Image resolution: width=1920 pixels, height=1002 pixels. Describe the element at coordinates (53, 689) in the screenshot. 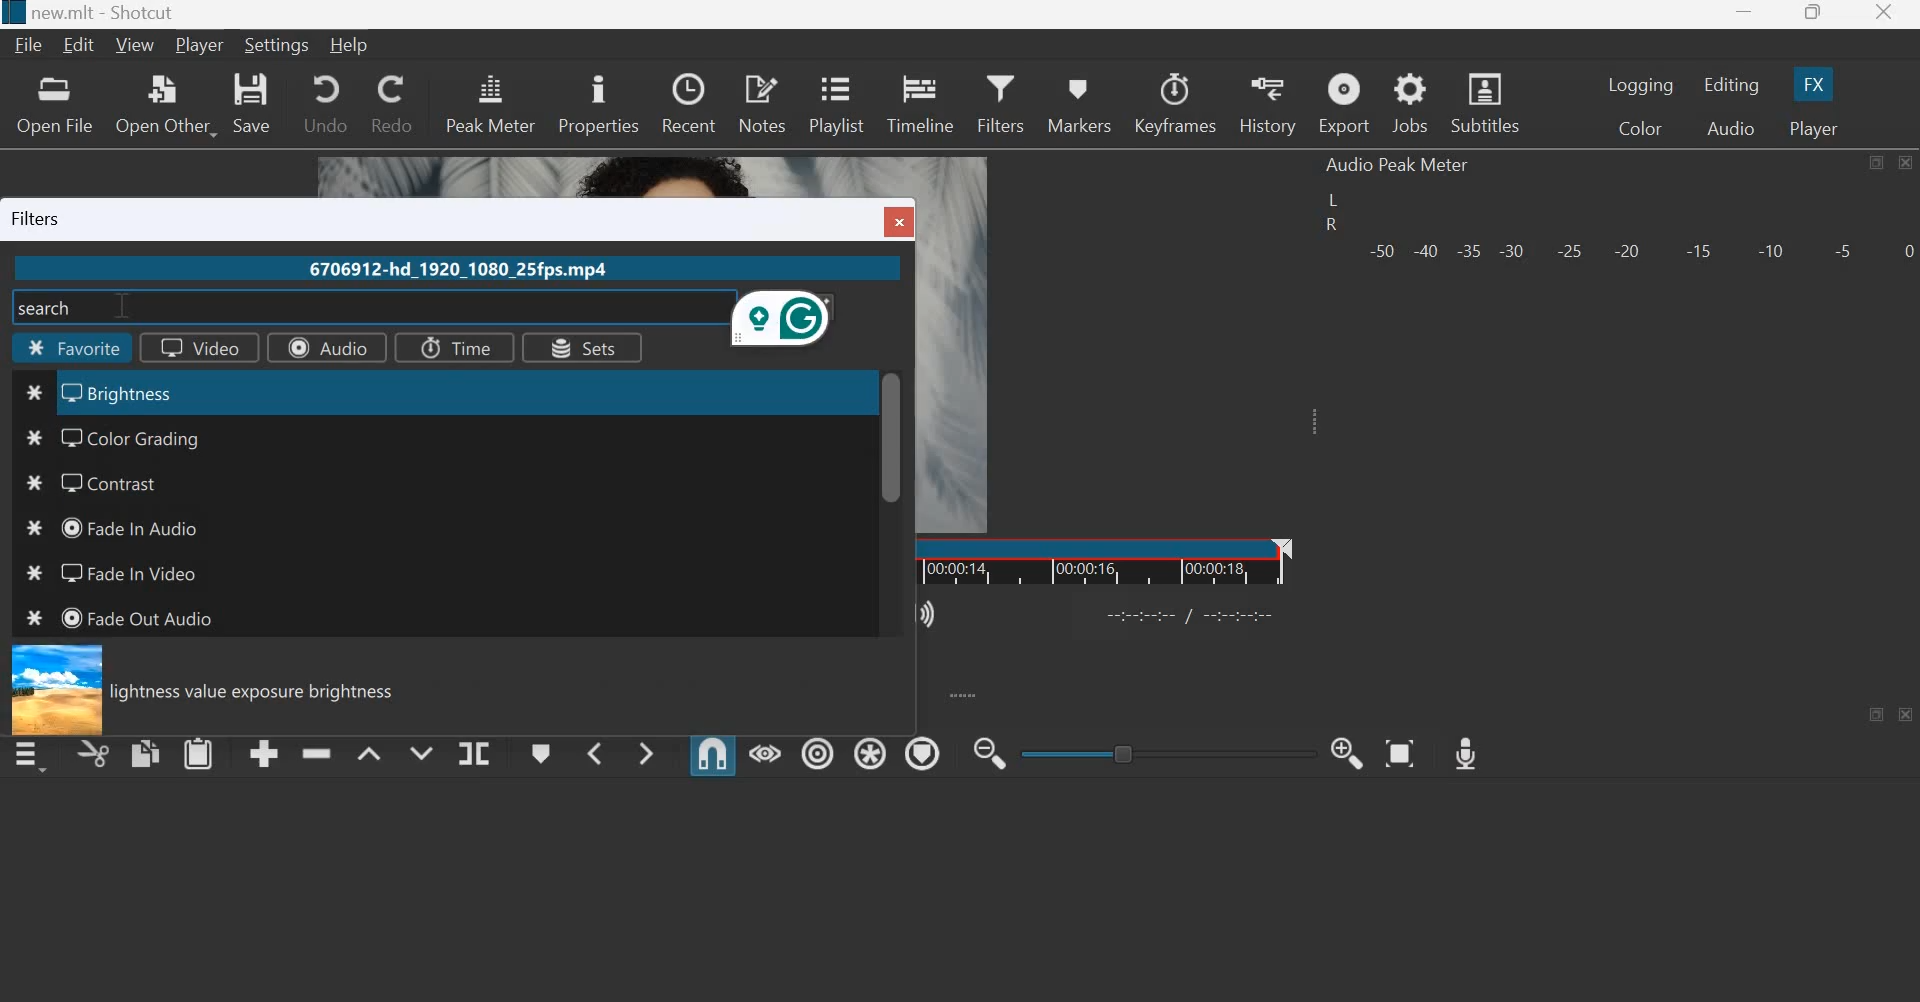

I see `` at that location.